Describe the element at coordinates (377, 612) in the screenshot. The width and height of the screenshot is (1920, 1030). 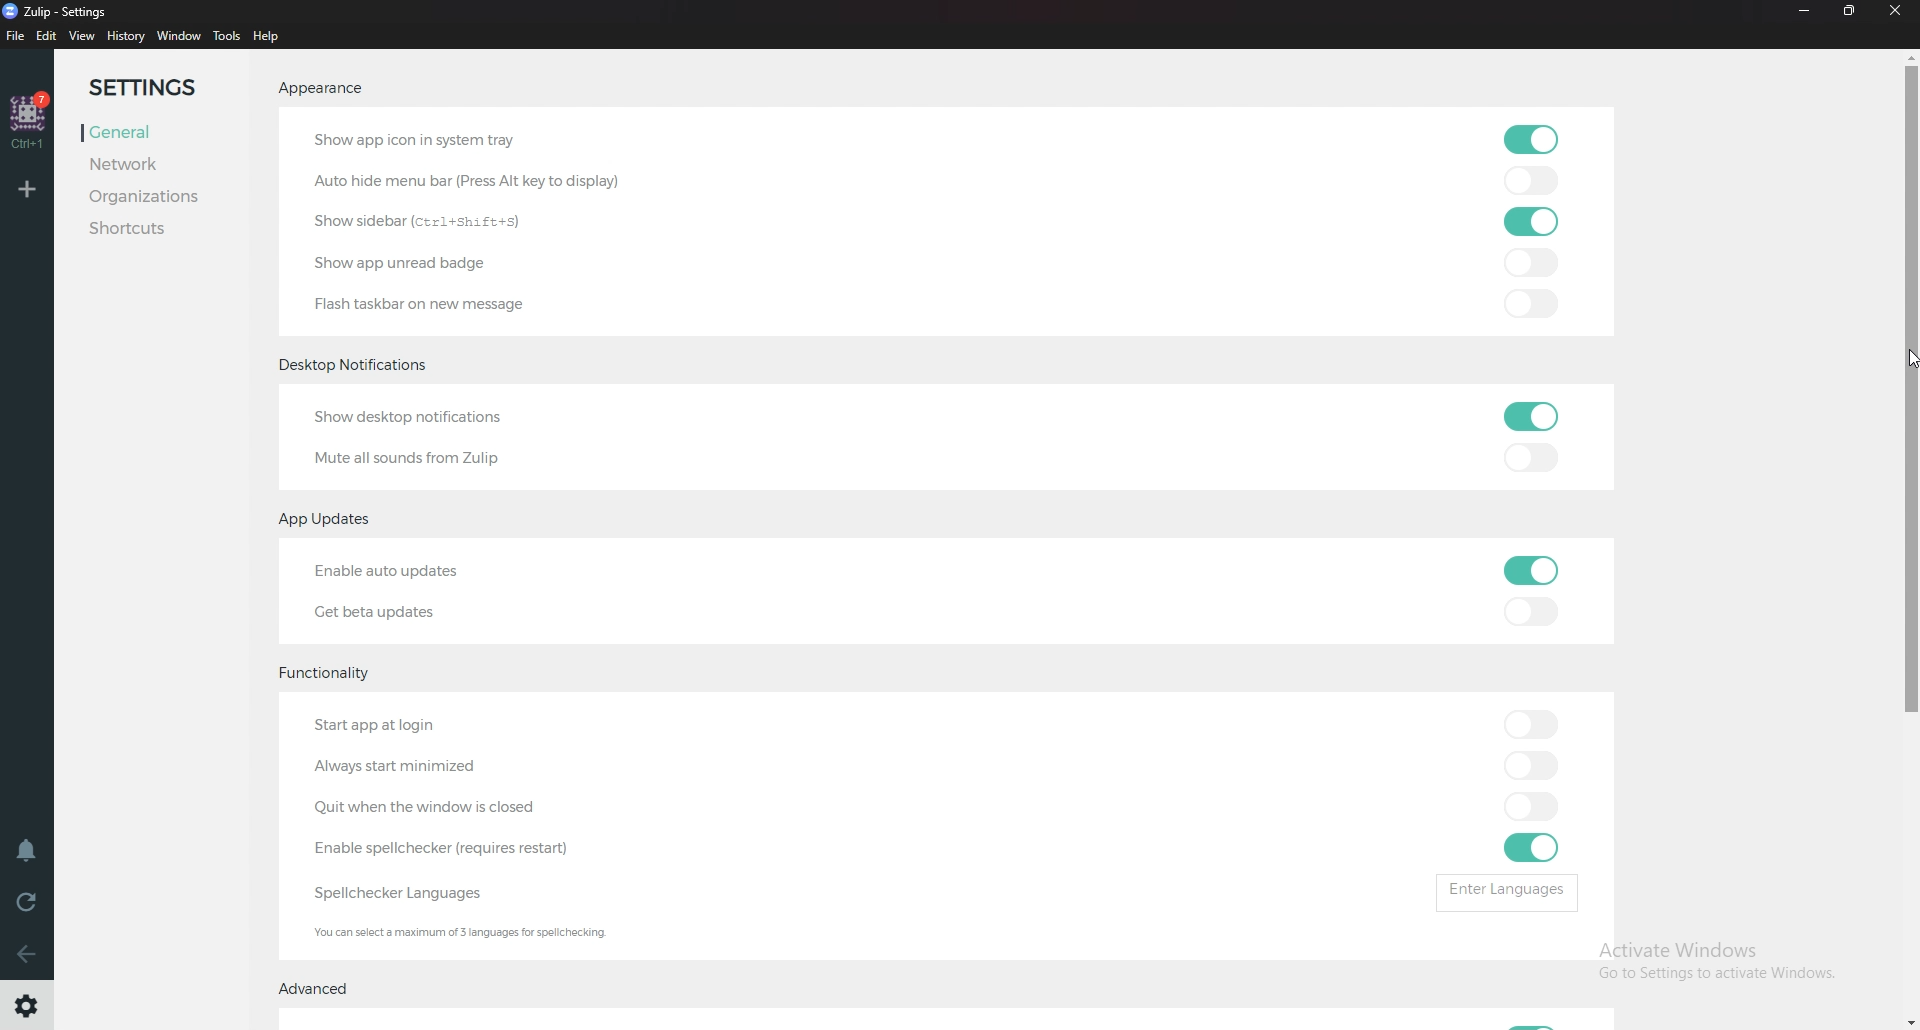
I see `Get beta updates` at that location.